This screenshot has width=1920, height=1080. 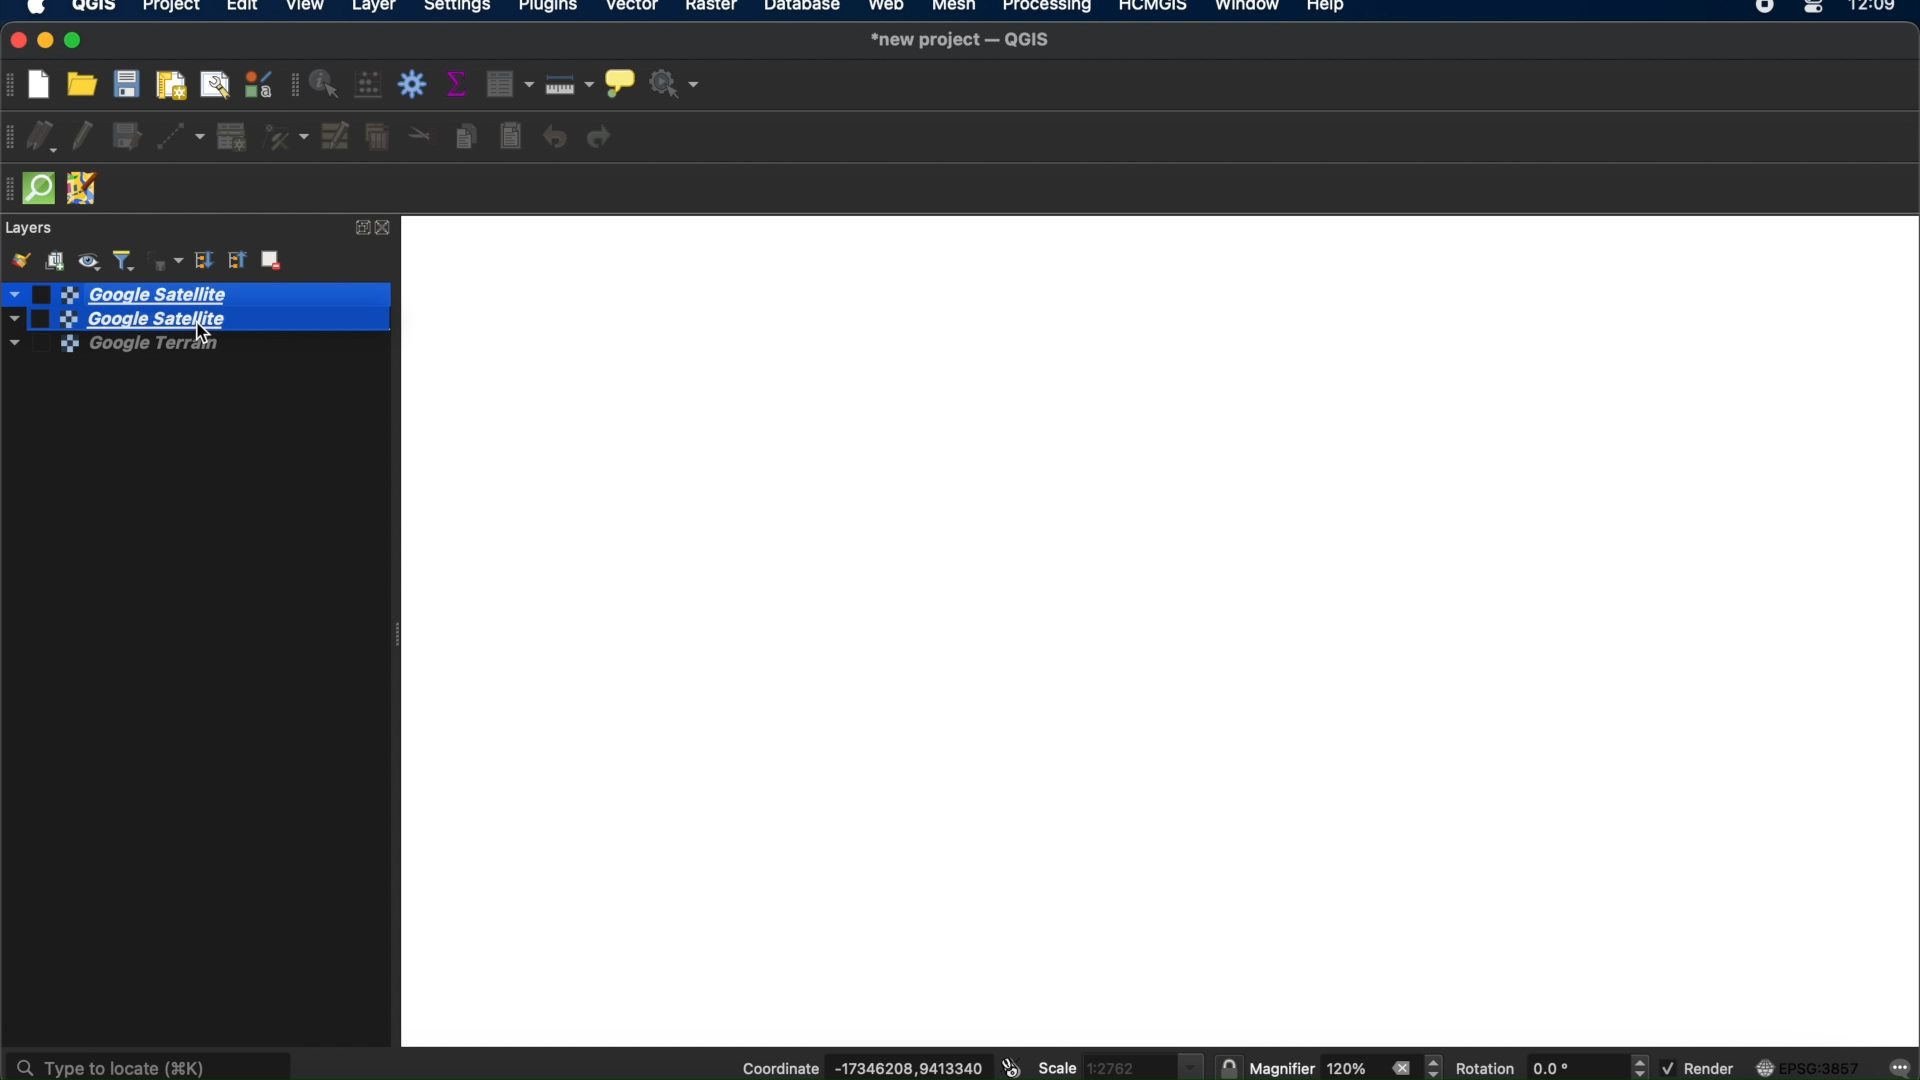 I want to click on QGIS, so click(x=94, y=8).